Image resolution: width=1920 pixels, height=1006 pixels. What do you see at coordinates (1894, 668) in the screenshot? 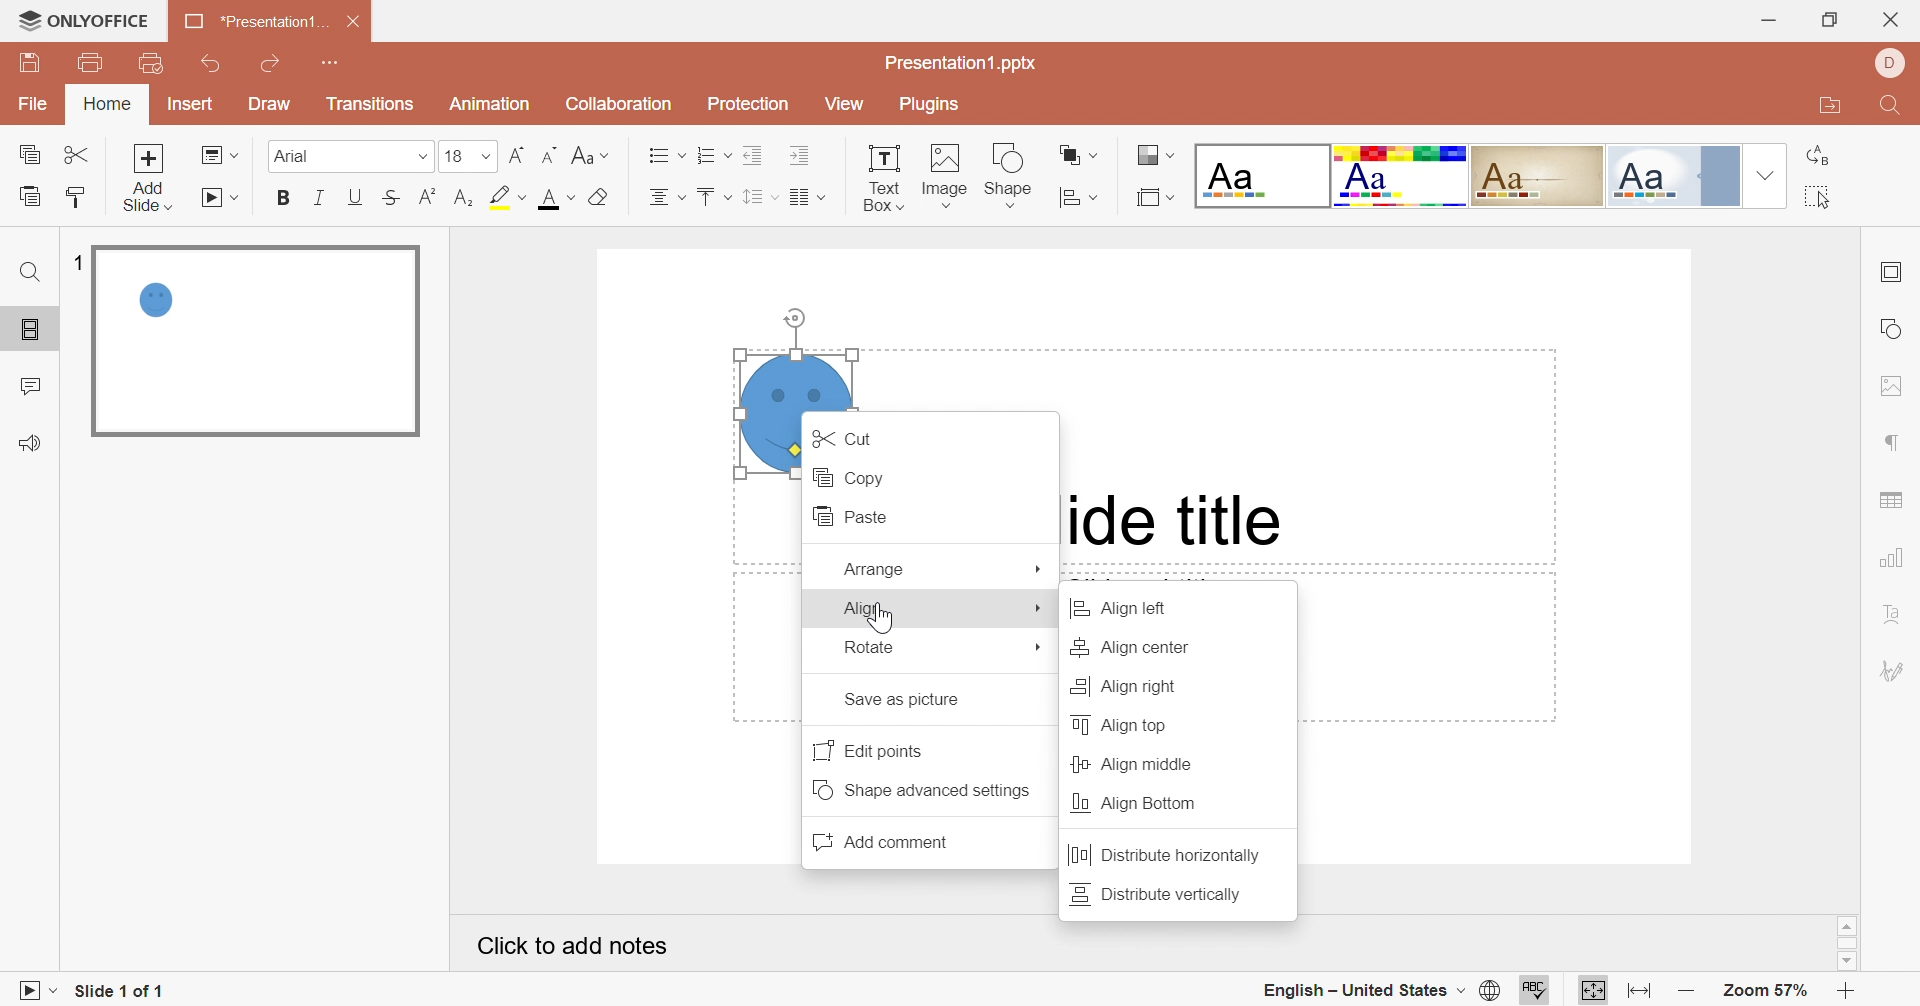
I see `Signature settings` at bounding box center [1894, 668].